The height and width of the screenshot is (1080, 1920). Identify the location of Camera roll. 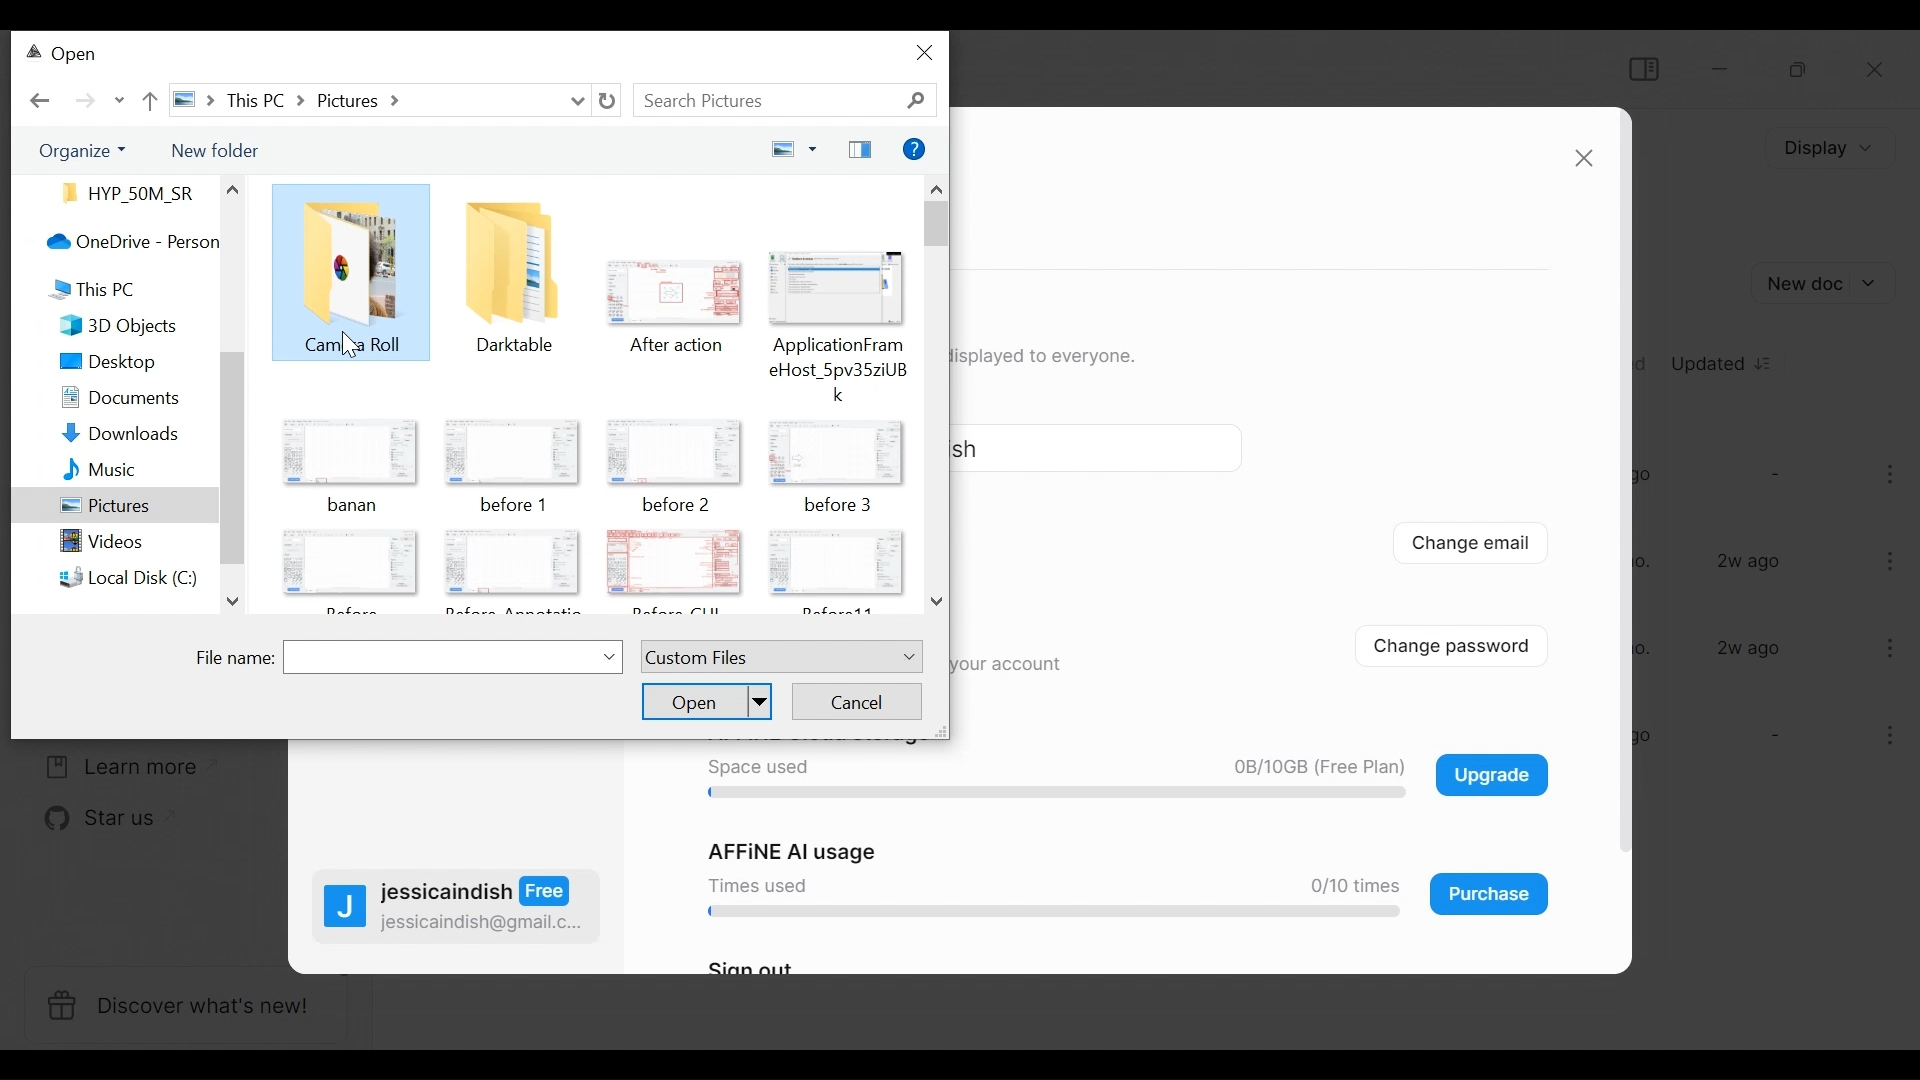
(362, 345).